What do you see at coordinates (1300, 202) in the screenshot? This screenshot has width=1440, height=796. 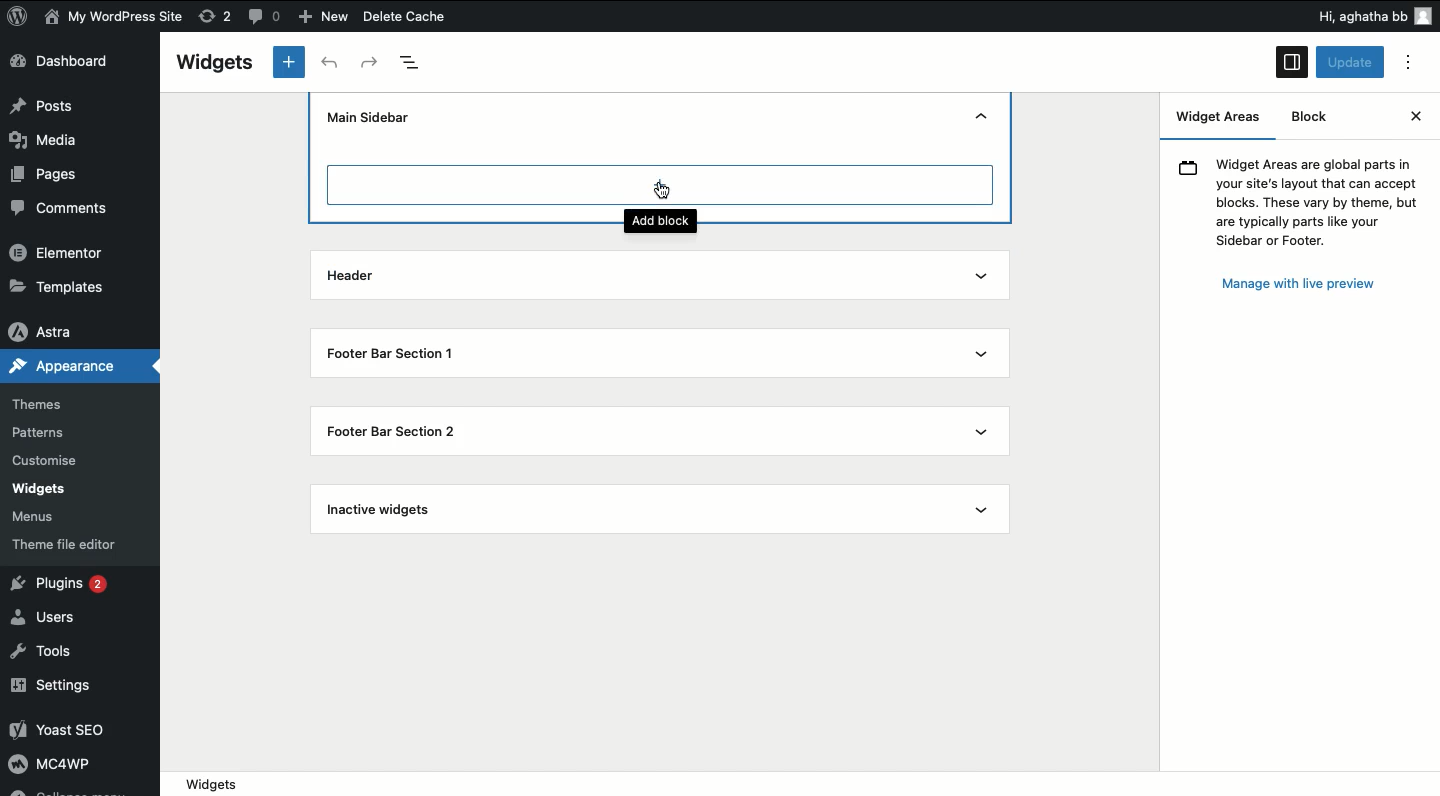 I see `Widget Areas are global parts inyour site's layout that can acceptblocks. These vary by theme, butare typically parts like yourSidebar or Footer.` at bounding box center [1300, 202].